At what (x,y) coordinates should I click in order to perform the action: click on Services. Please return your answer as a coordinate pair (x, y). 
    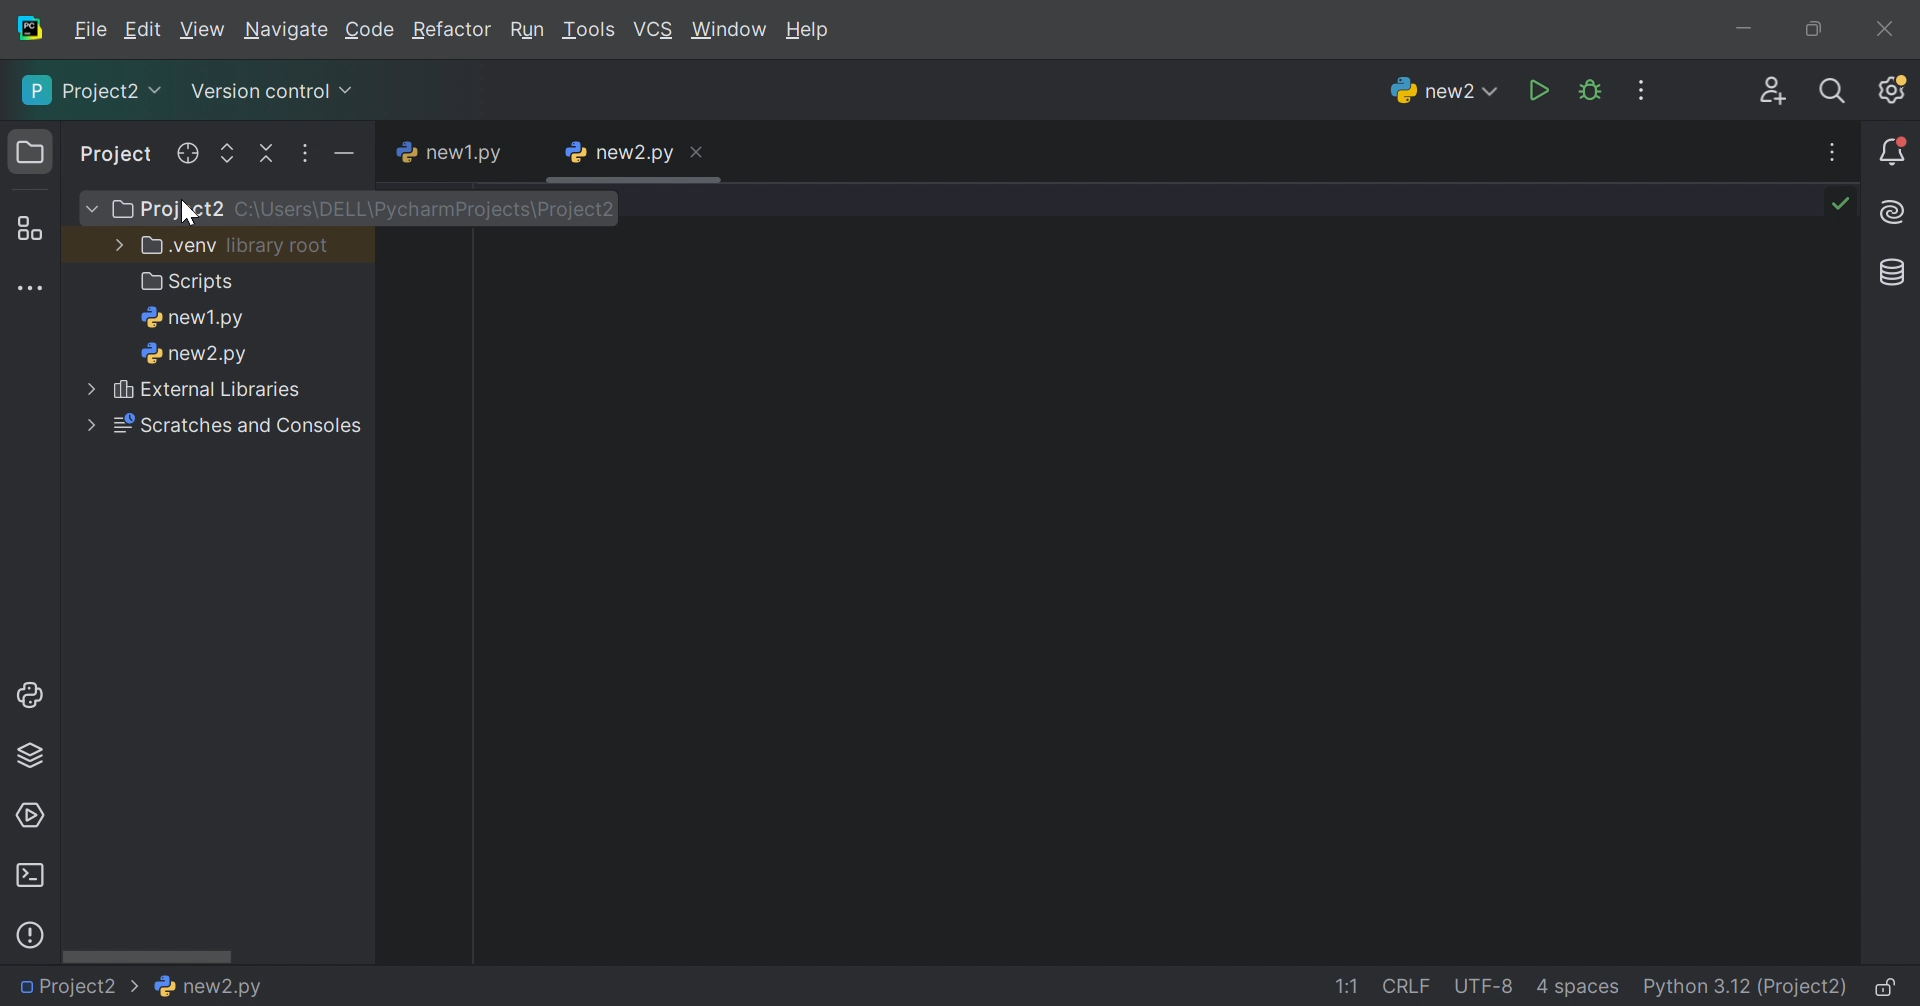
    Looking at the image, I should click on (31, 814).